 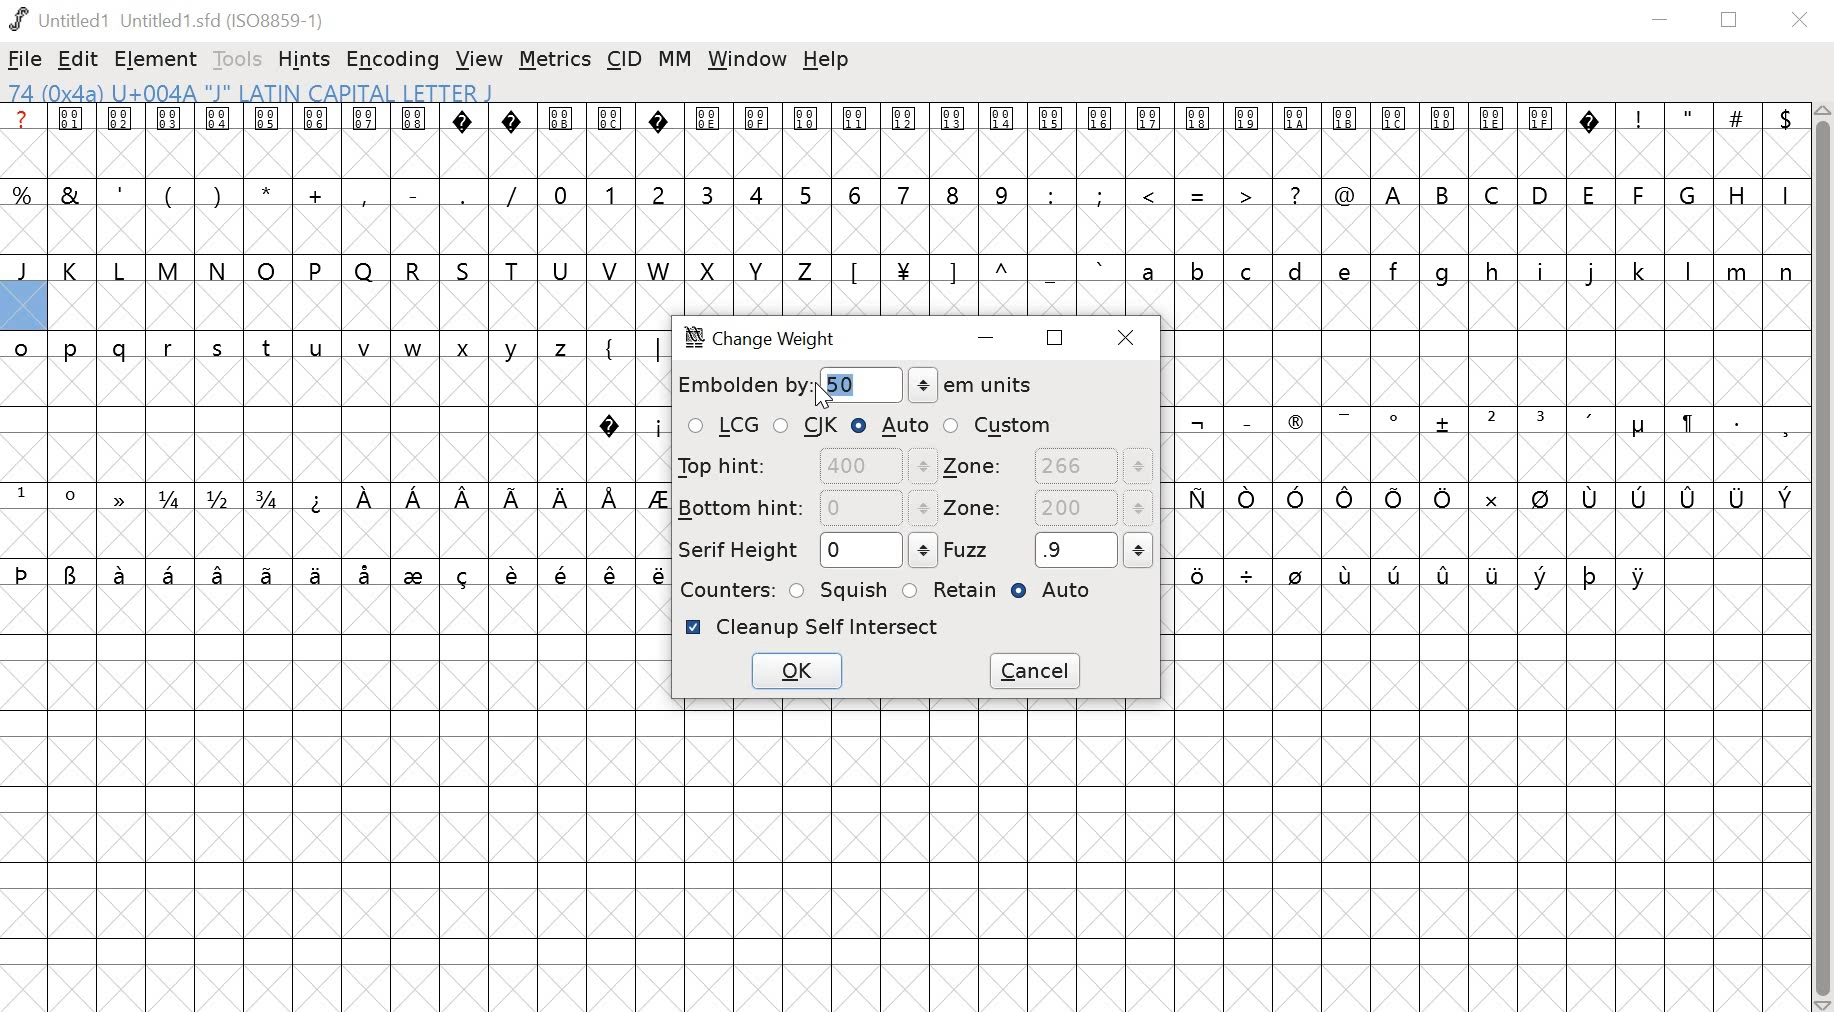 I want to click on change weight, so click(x=772, y=340).